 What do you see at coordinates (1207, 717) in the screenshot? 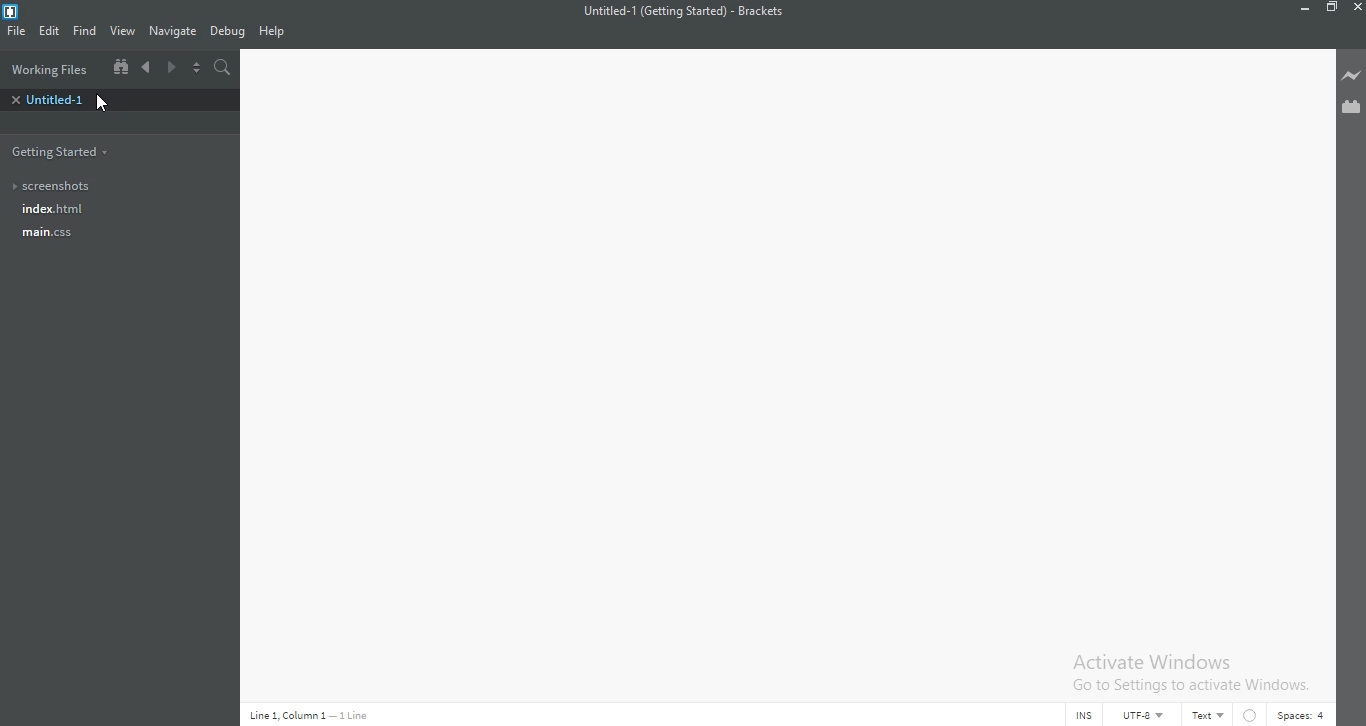
I see `Text` at bounding box center [1207, 717].